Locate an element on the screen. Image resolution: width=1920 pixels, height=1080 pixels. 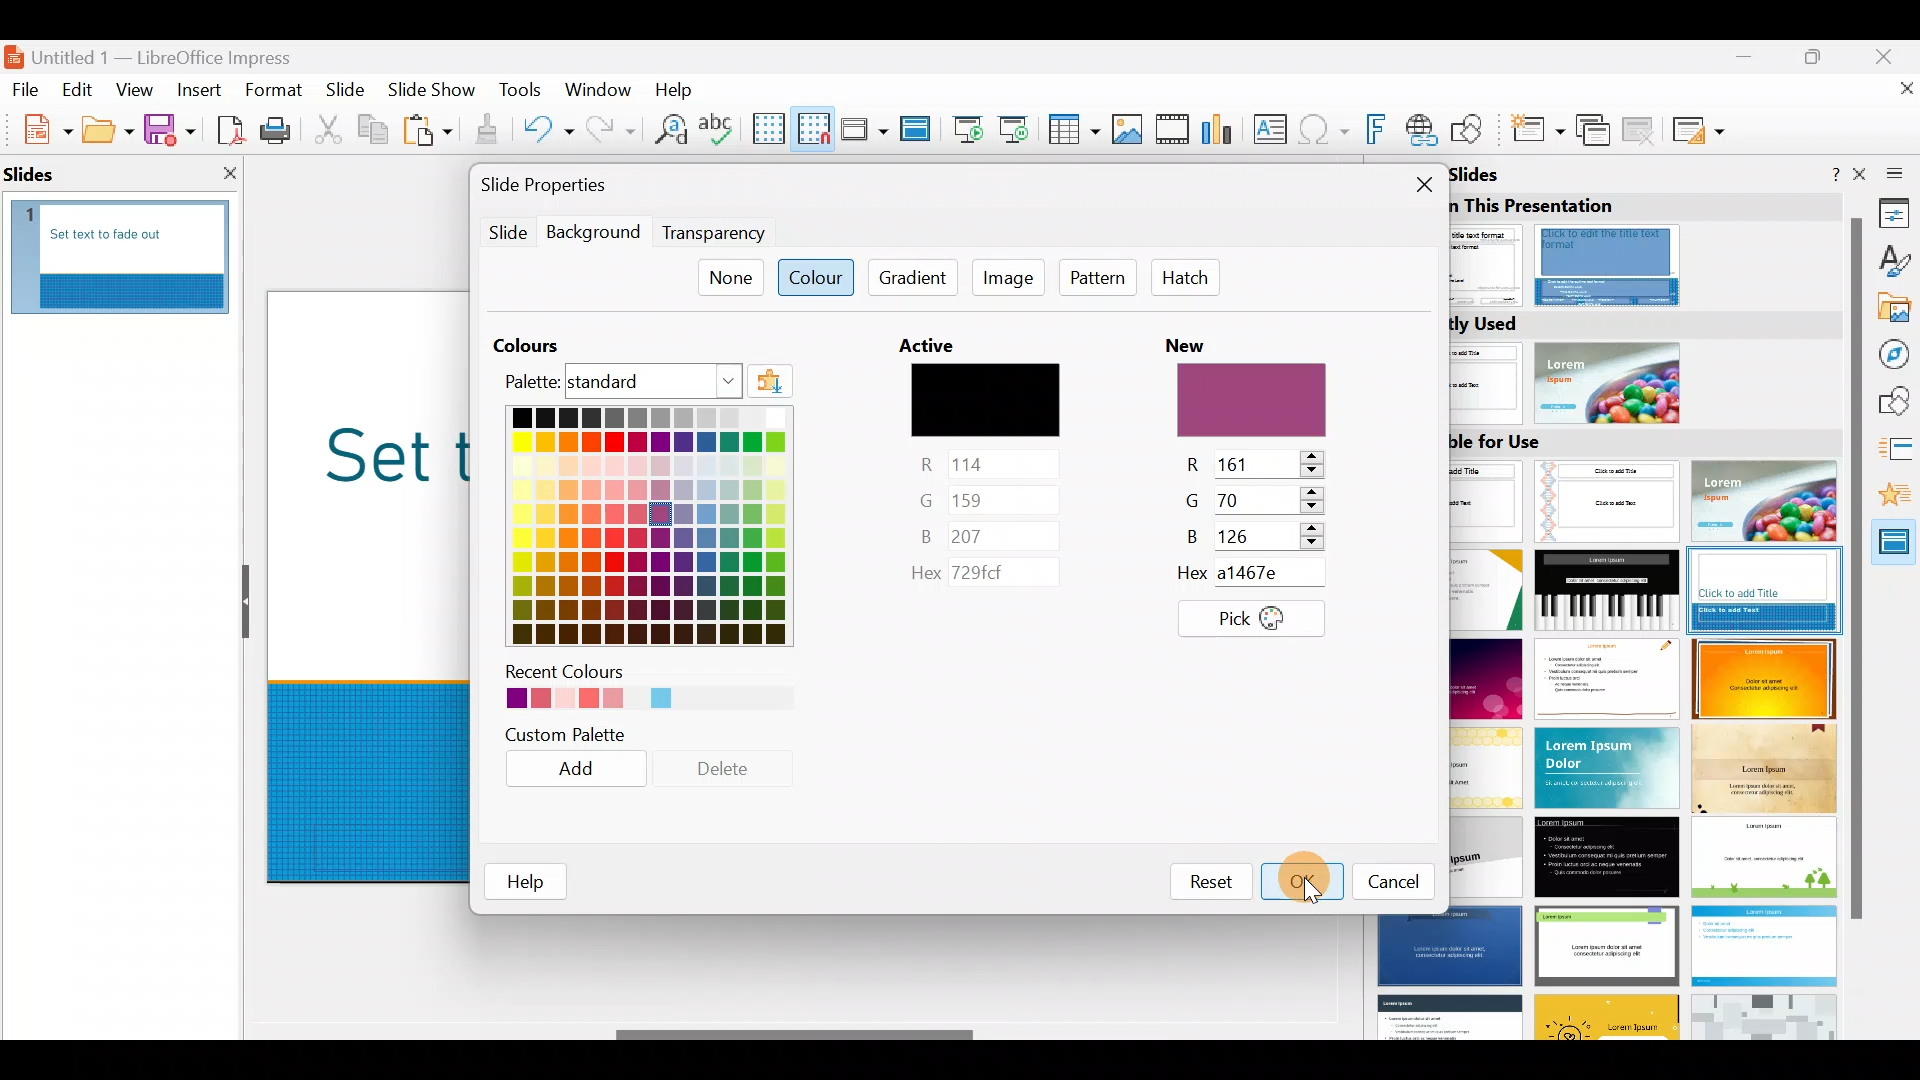
Insert special characters is located at coordinates (1326, 132).